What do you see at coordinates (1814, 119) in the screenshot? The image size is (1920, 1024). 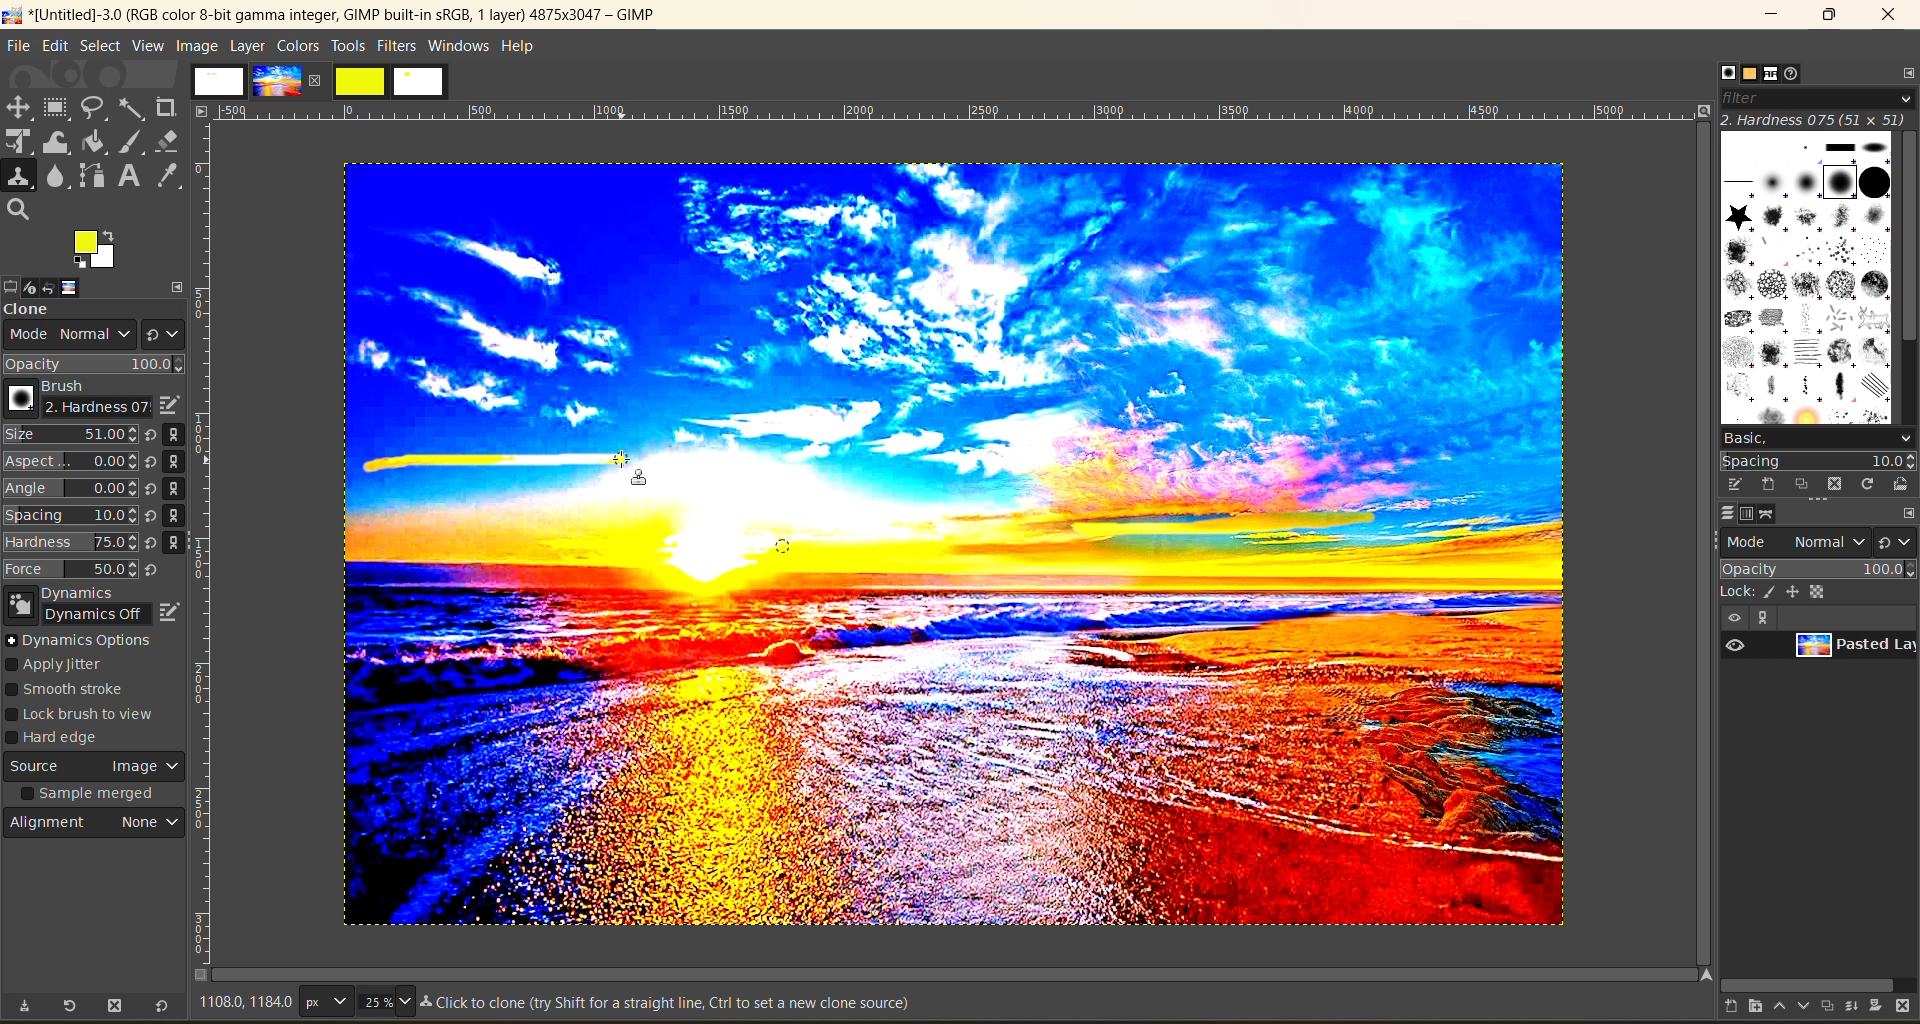 I see `hardness` at bounding box center [1814, 119].